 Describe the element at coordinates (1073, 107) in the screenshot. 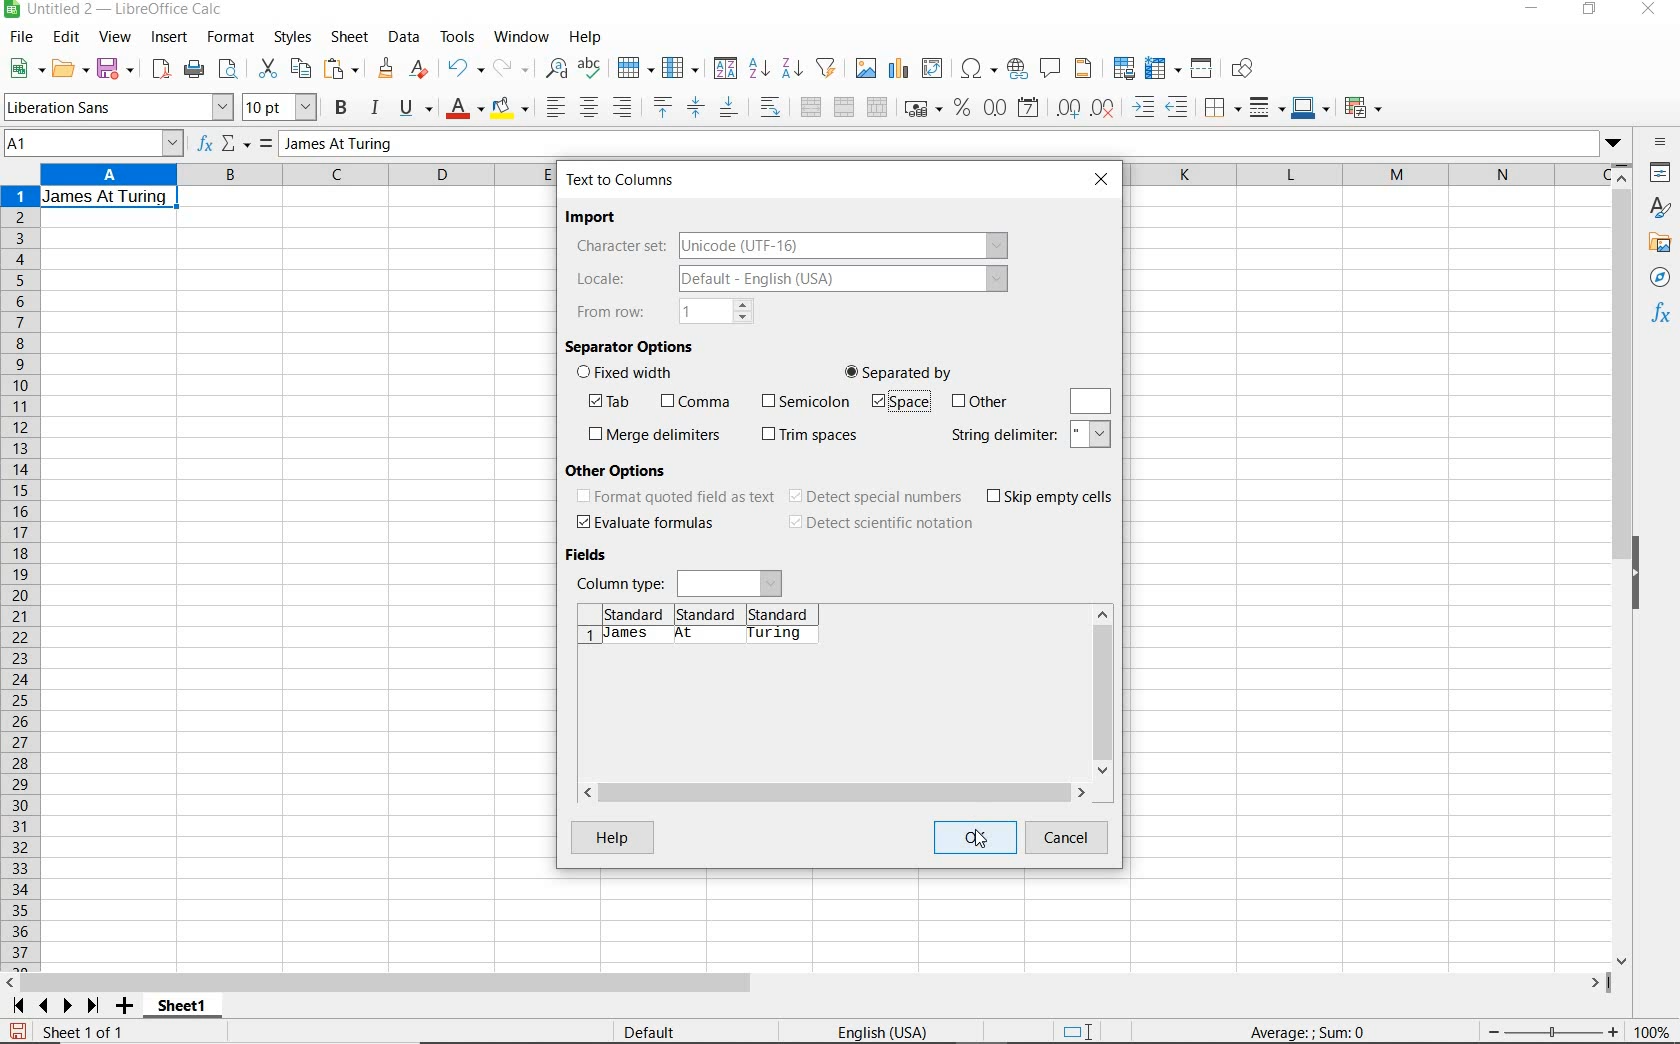

I see `add decimal place` at that location.